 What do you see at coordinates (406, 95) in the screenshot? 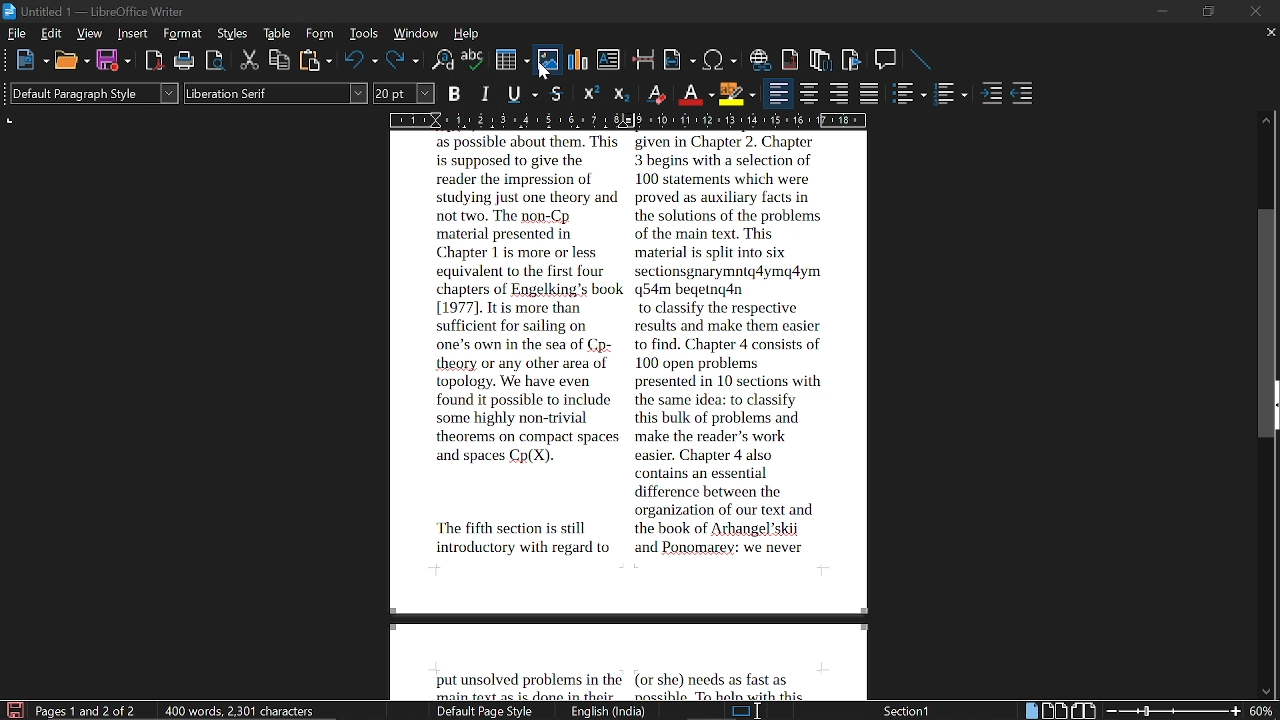
I see `text size` at bounding box center [406, 95].